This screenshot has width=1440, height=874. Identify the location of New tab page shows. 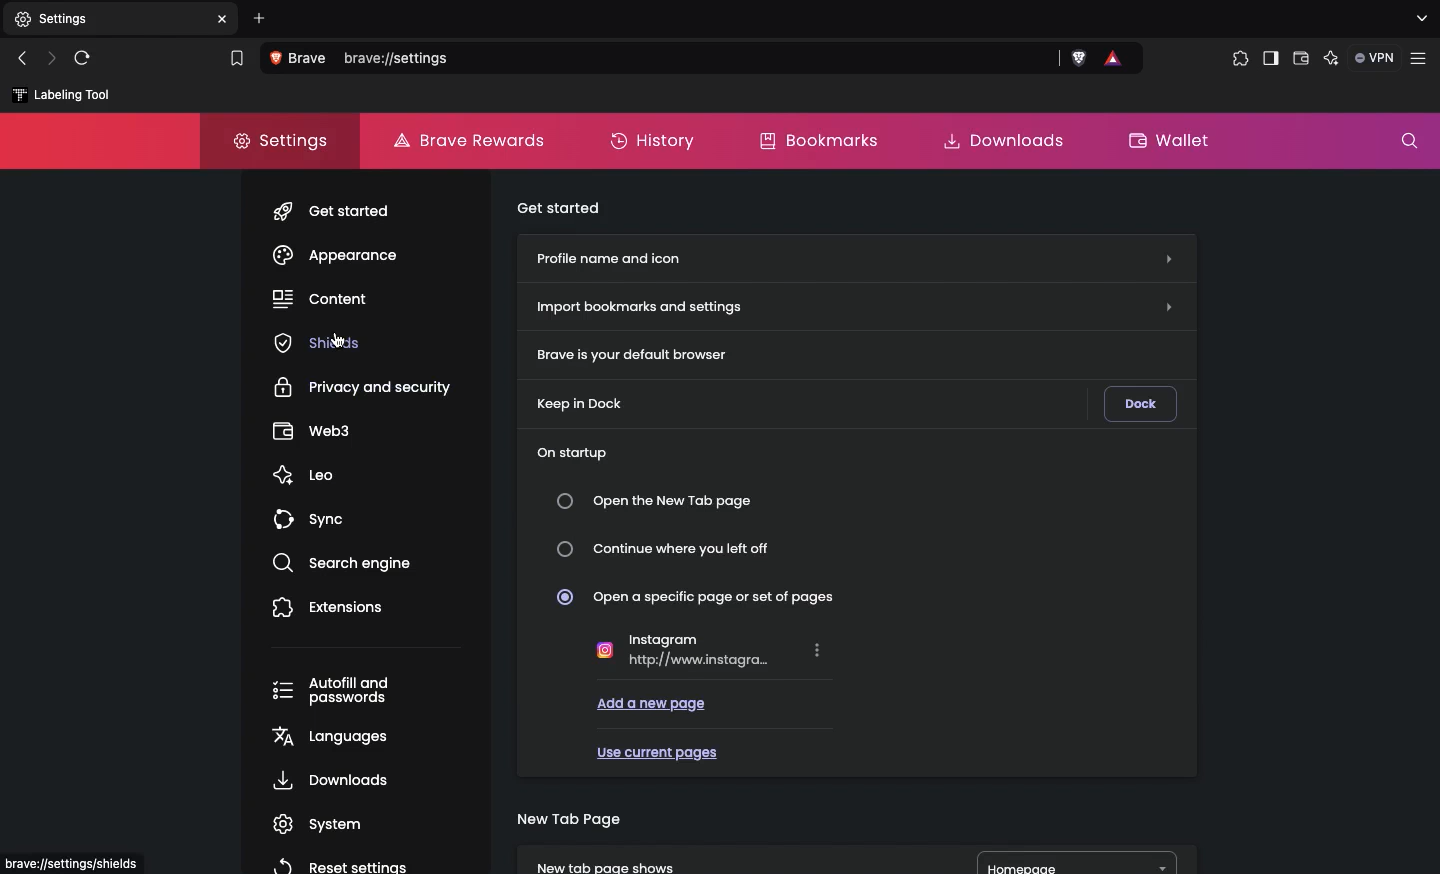
(733, 860).